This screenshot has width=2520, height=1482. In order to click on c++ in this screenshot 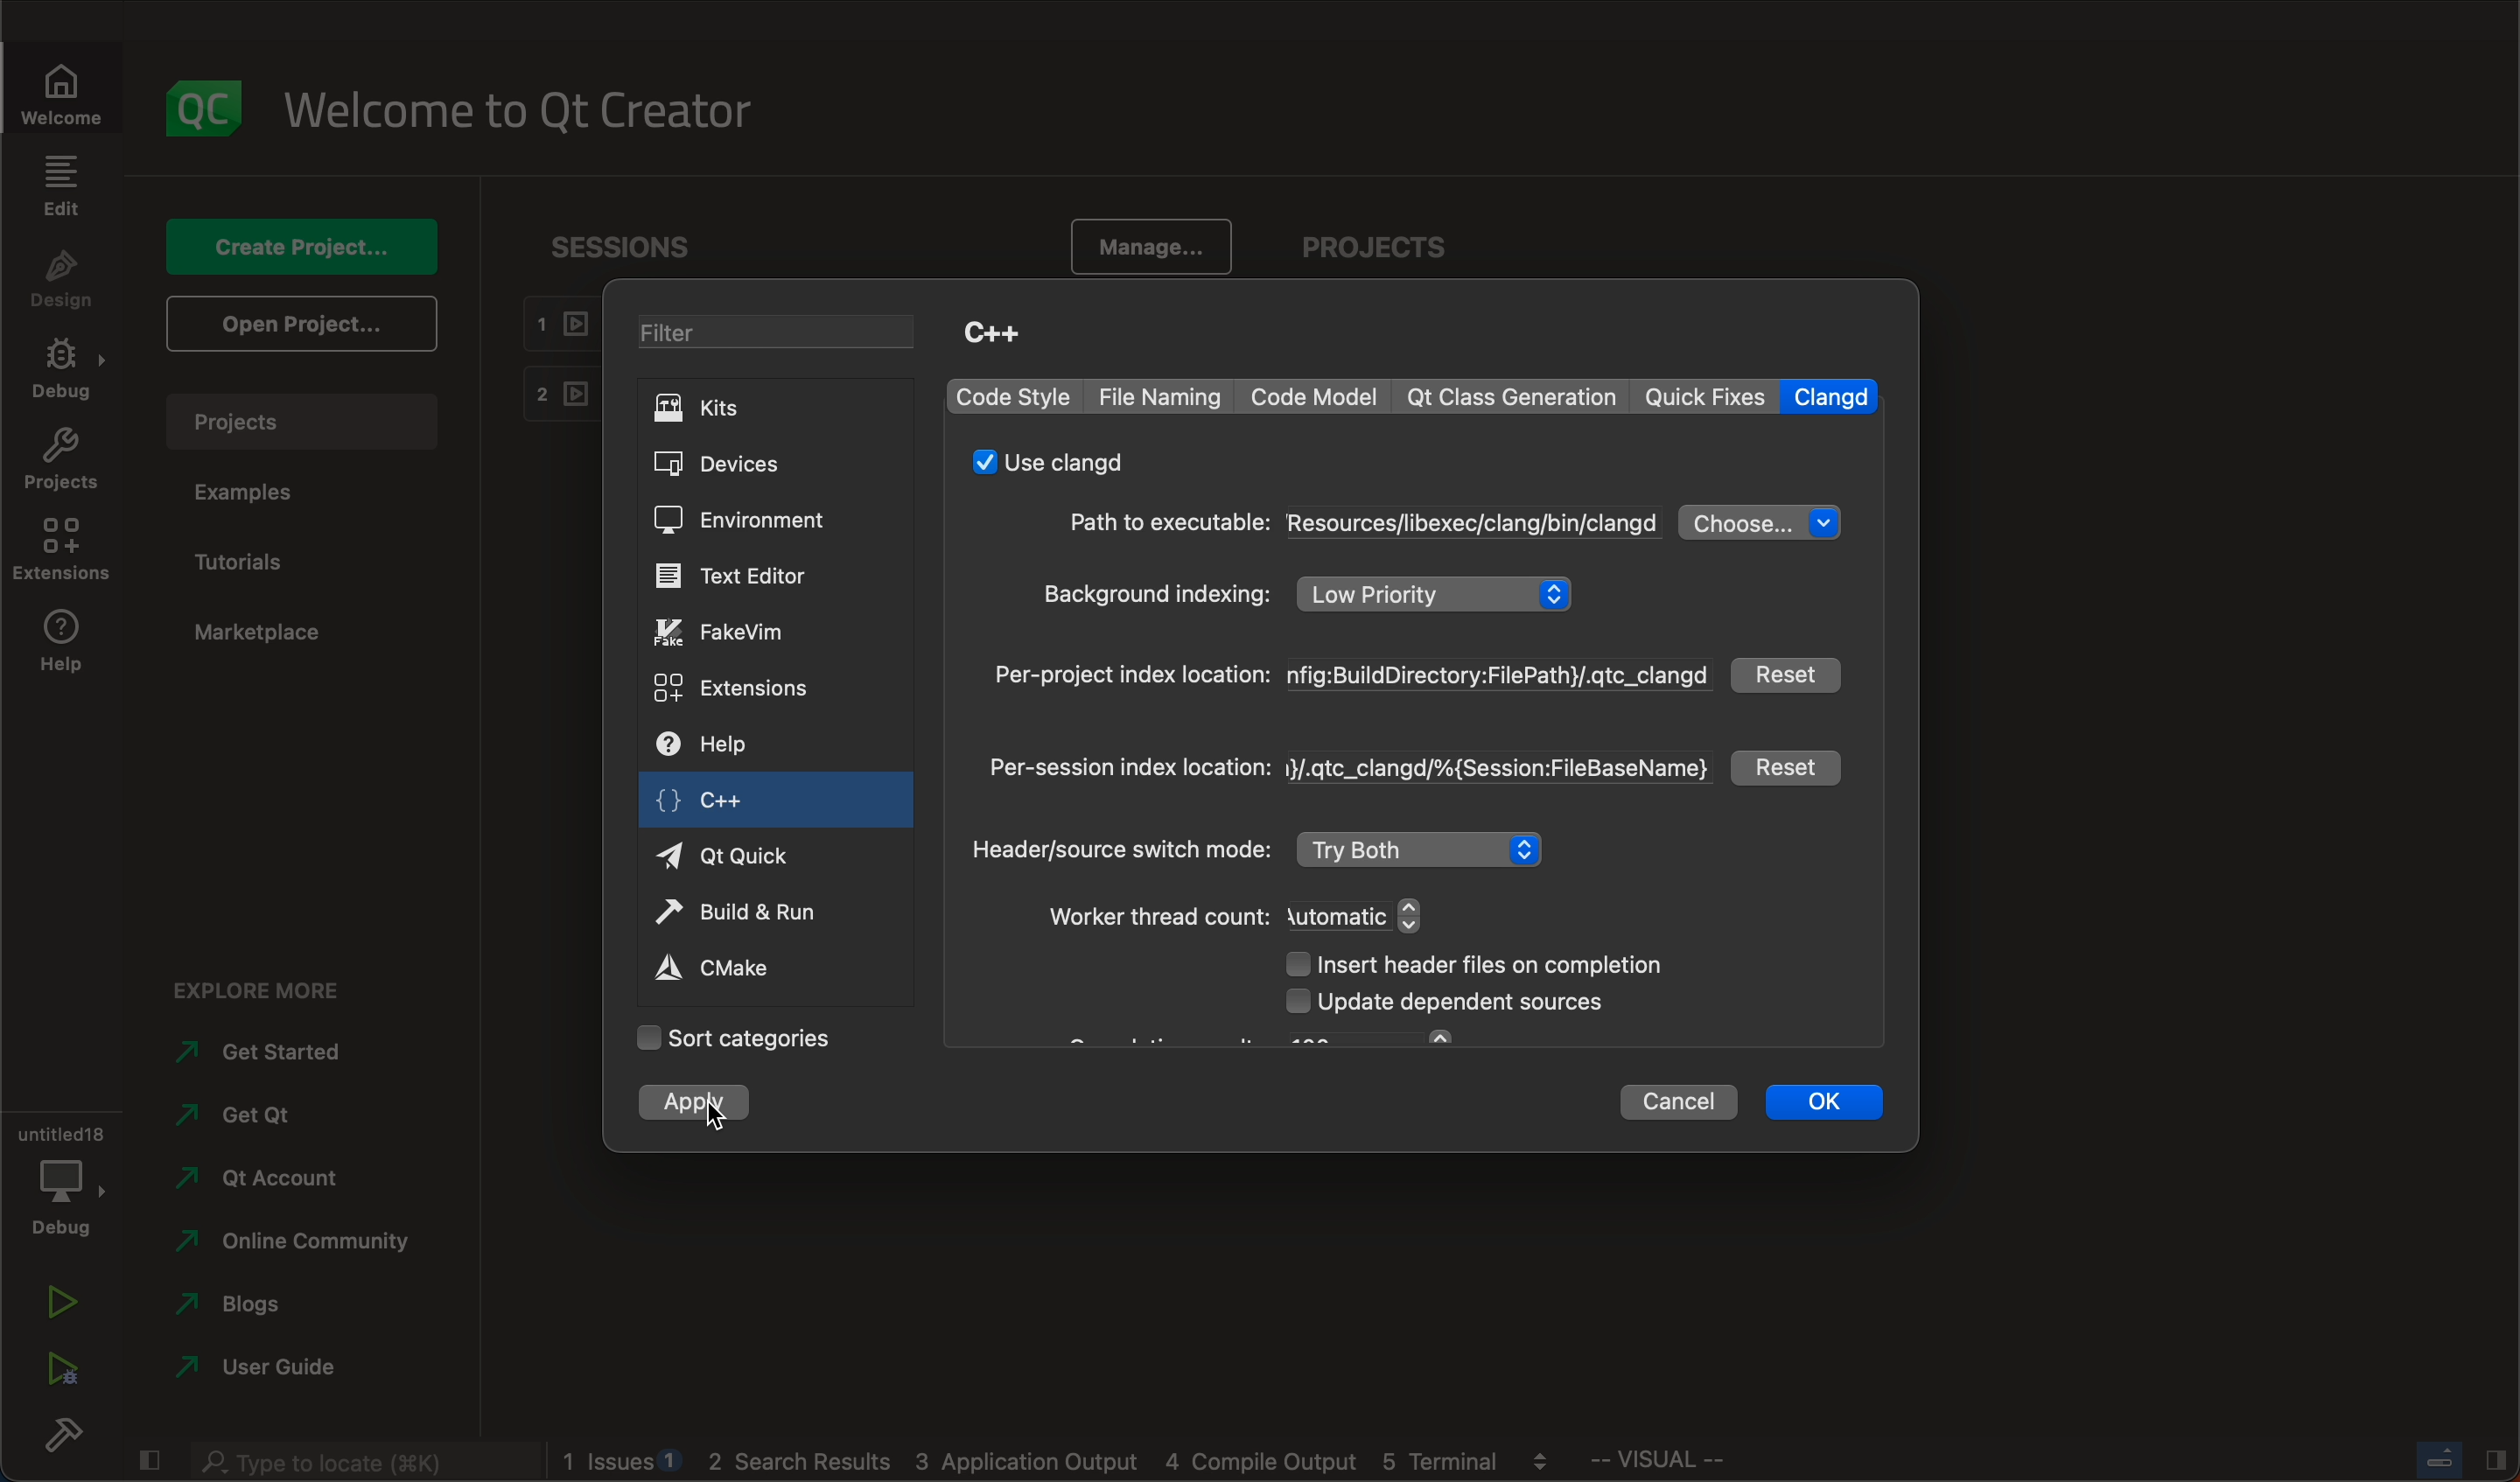, I will do `click(772, 798)`.